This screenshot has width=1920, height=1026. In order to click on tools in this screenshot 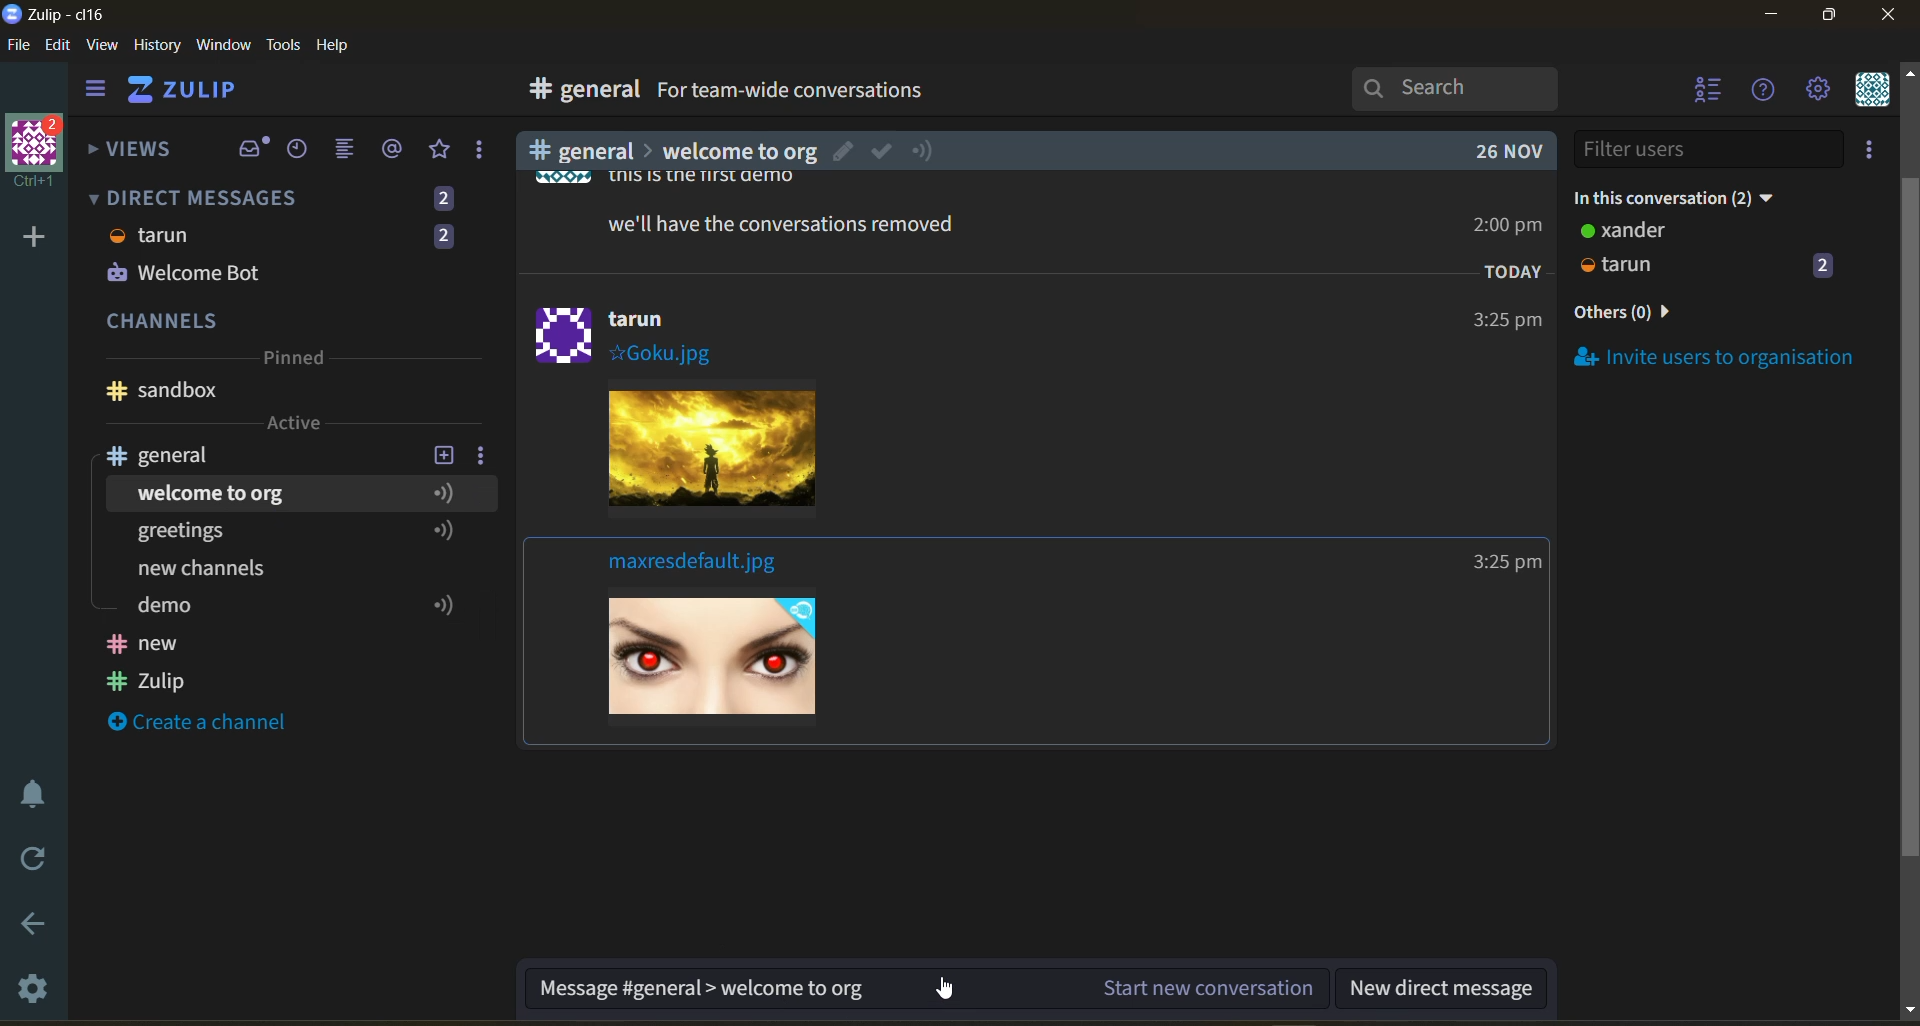, I will do `click(287, 43)`.